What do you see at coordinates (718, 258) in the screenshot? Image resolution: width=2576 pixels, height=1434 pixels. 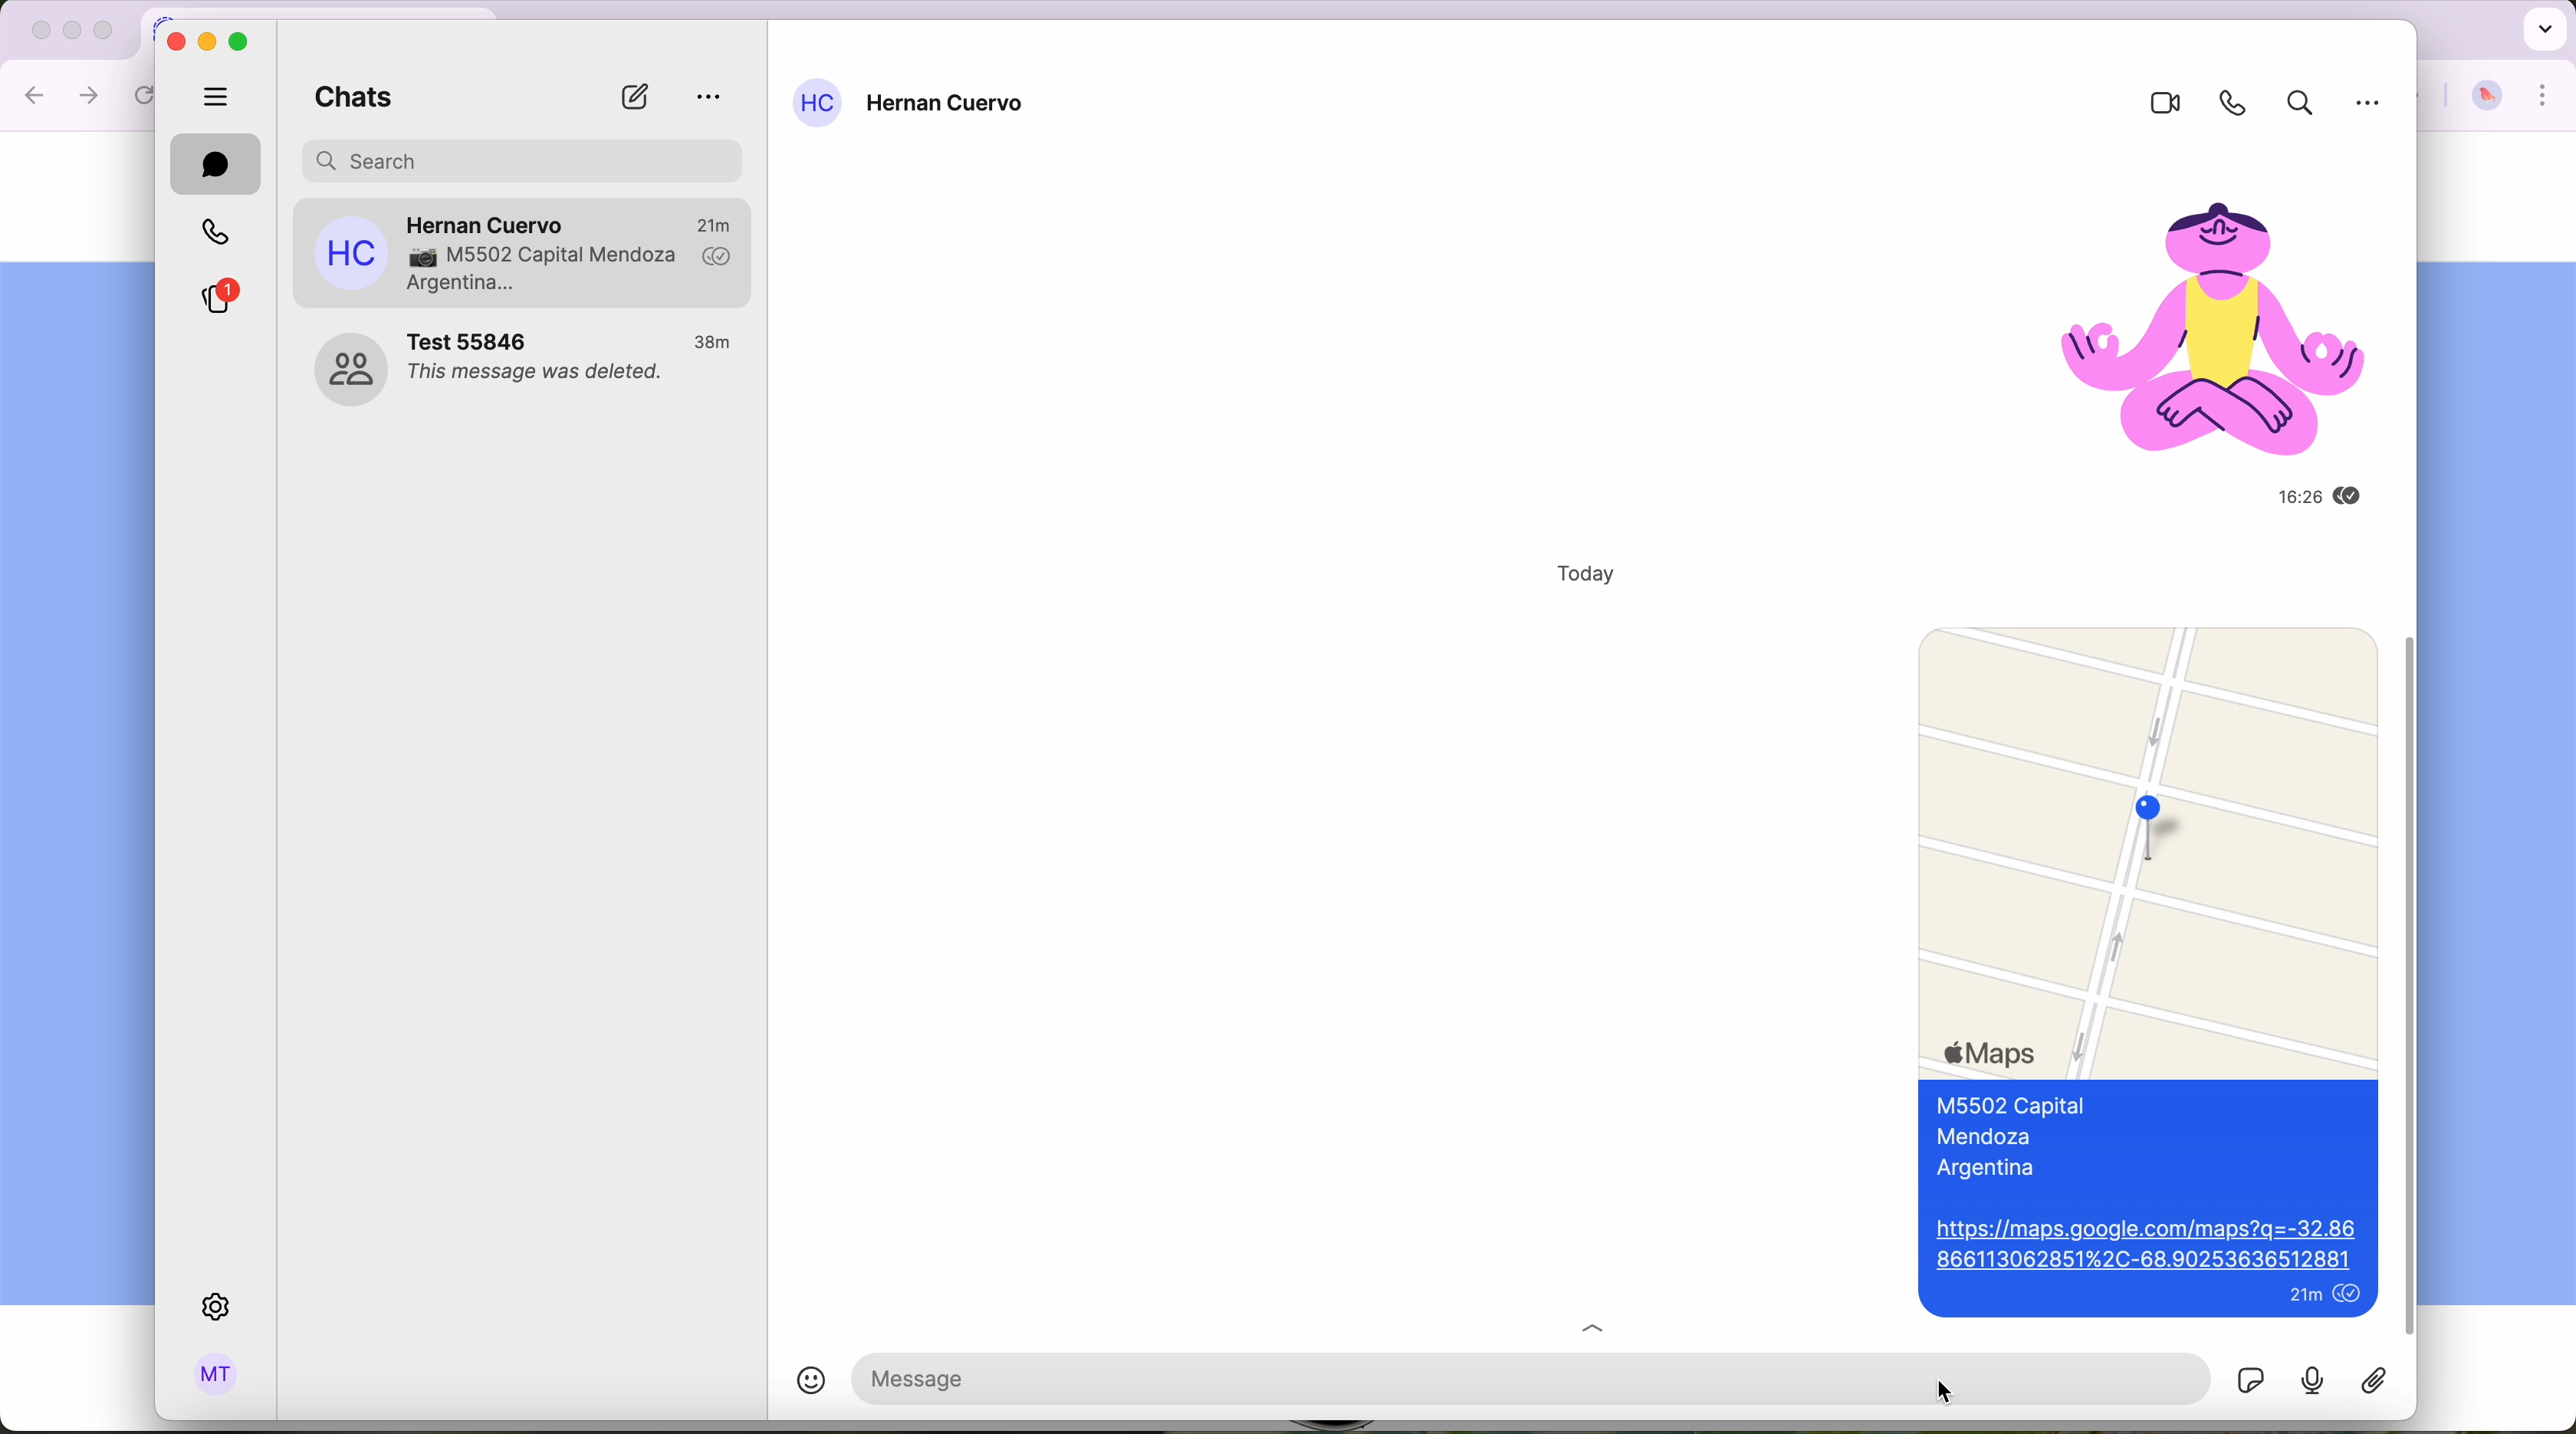 I see `delivered` at bounding box center [718, 258].